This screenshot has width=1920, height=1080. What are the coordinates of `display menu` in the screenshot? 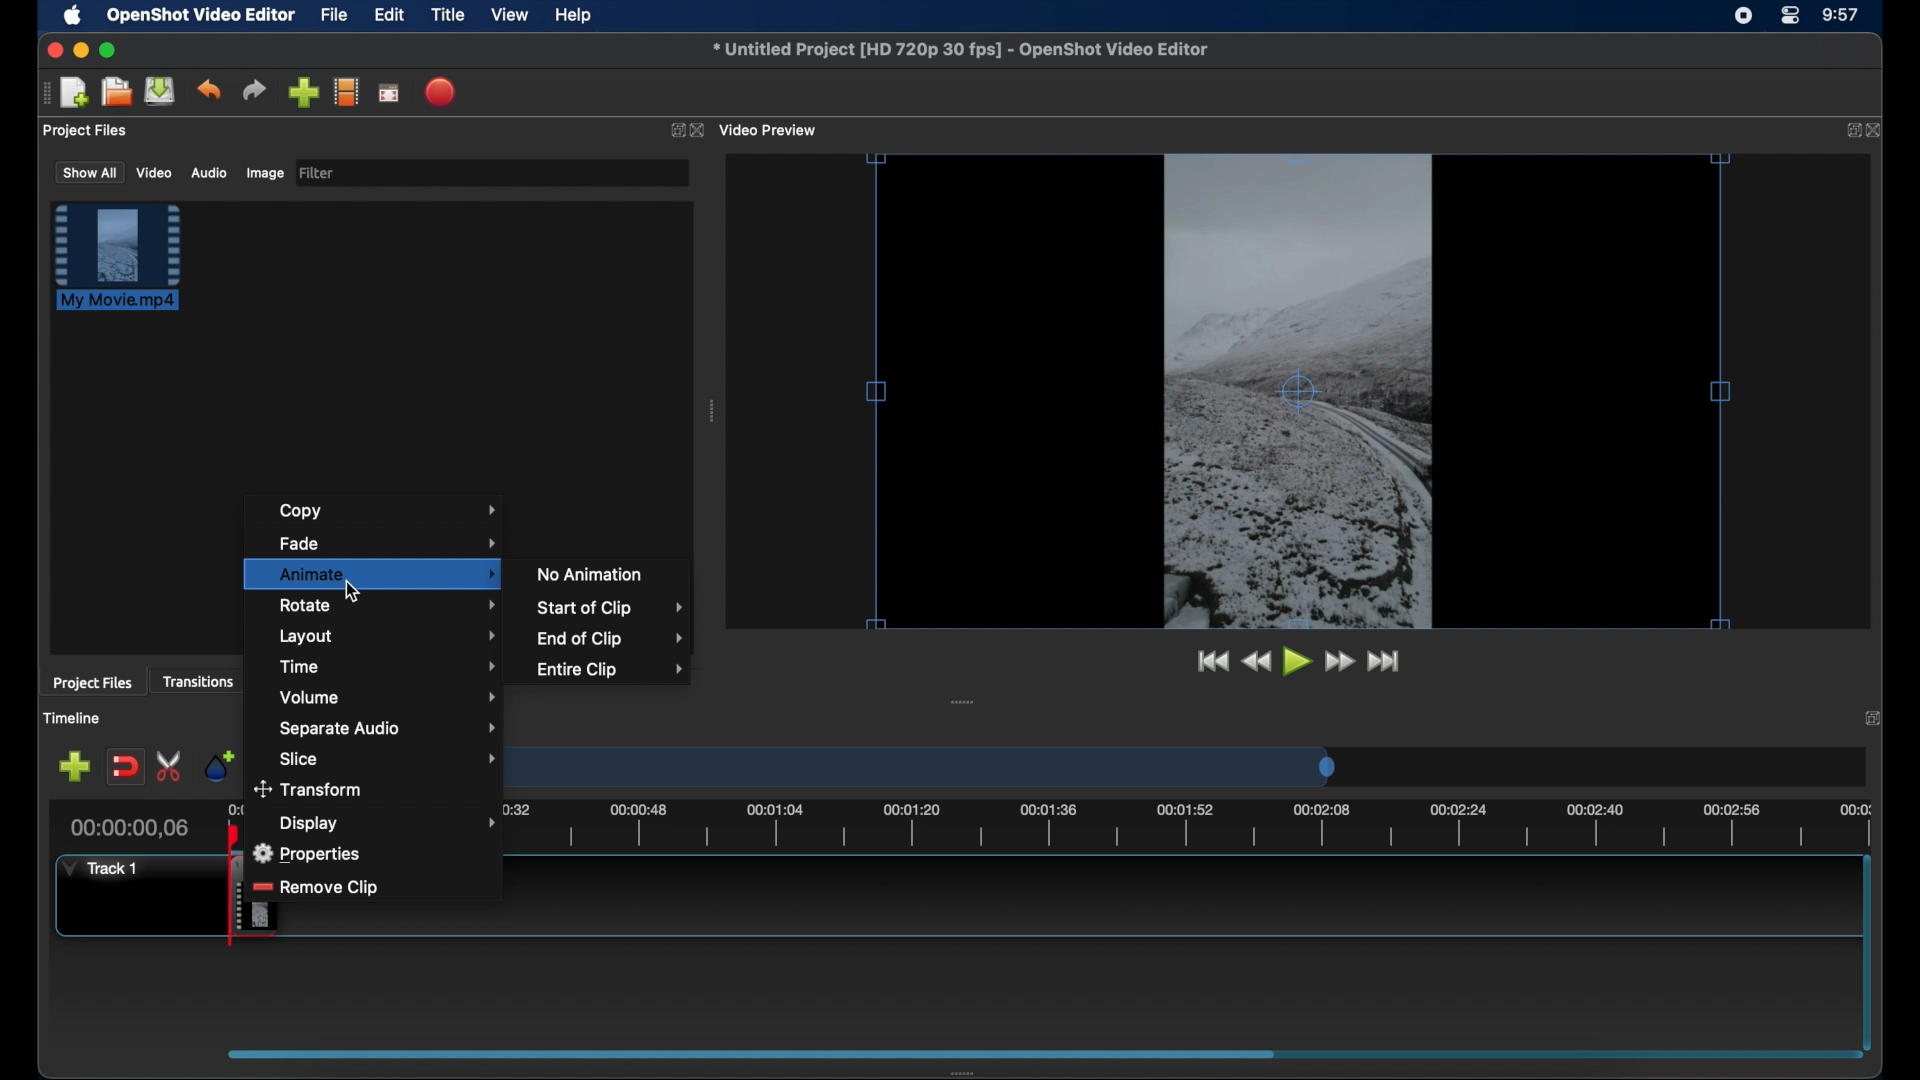 It's located at (387, 823).